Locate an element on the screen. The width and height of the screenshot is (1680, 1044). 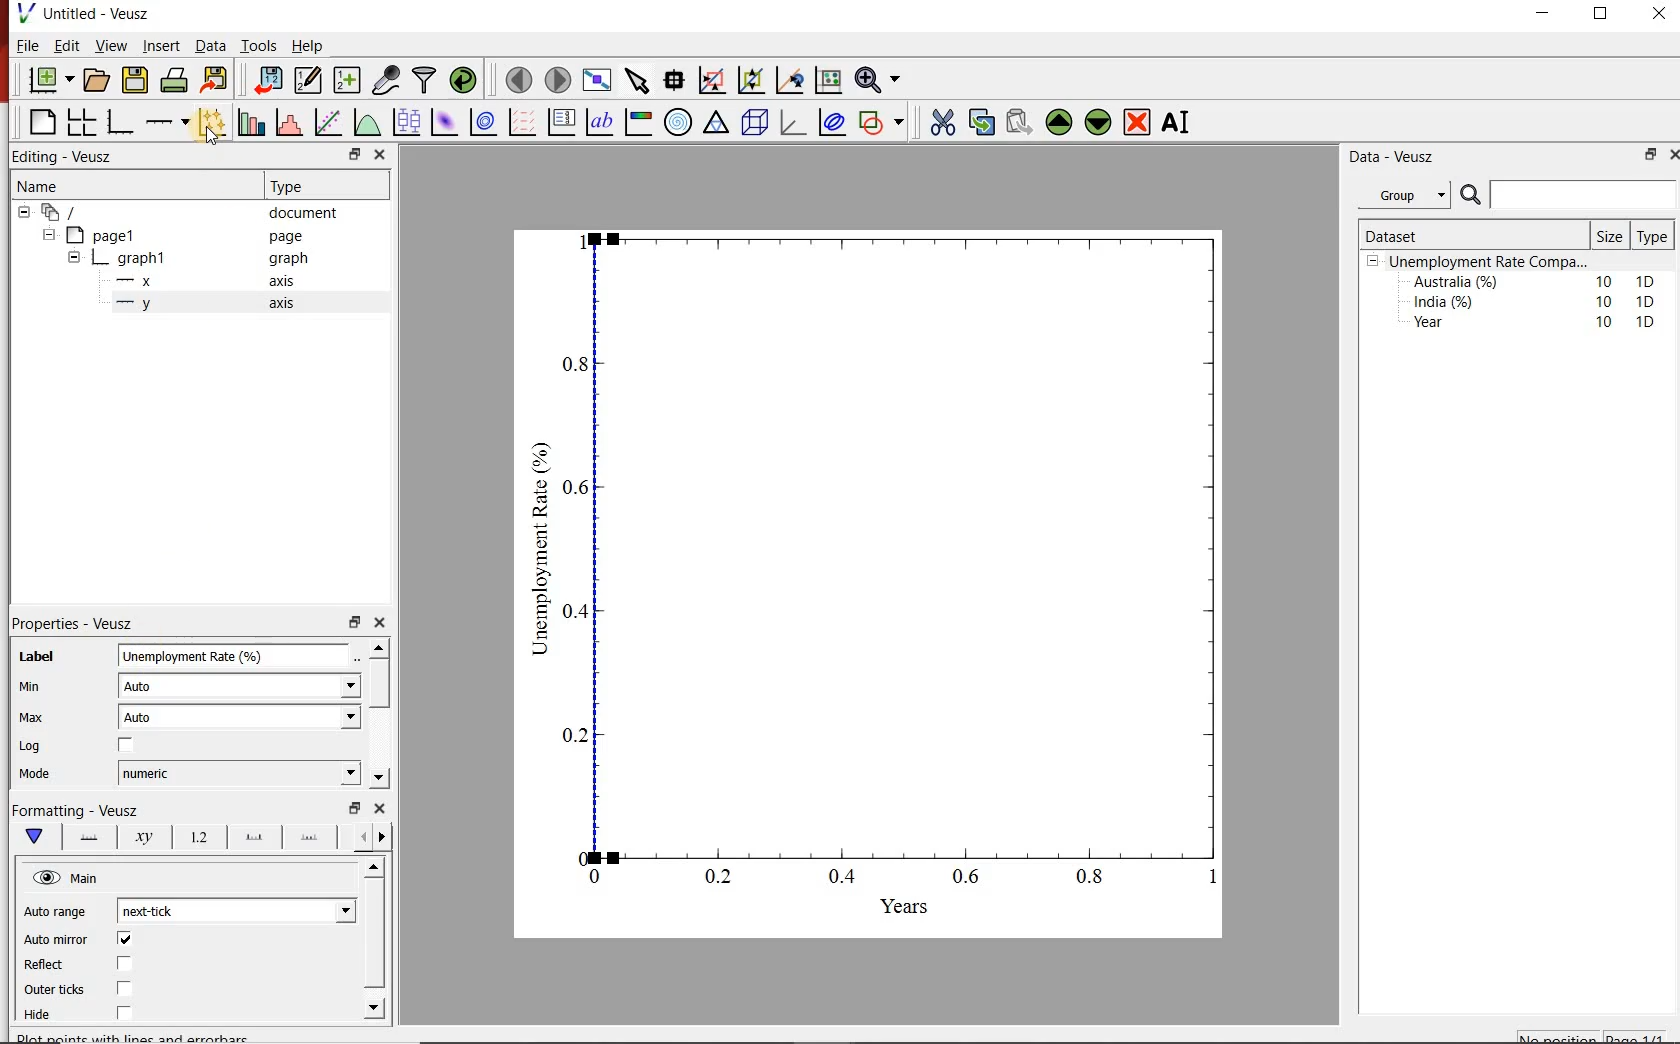
Australia (%) 10 1D is located at coordinates (1536, 281).